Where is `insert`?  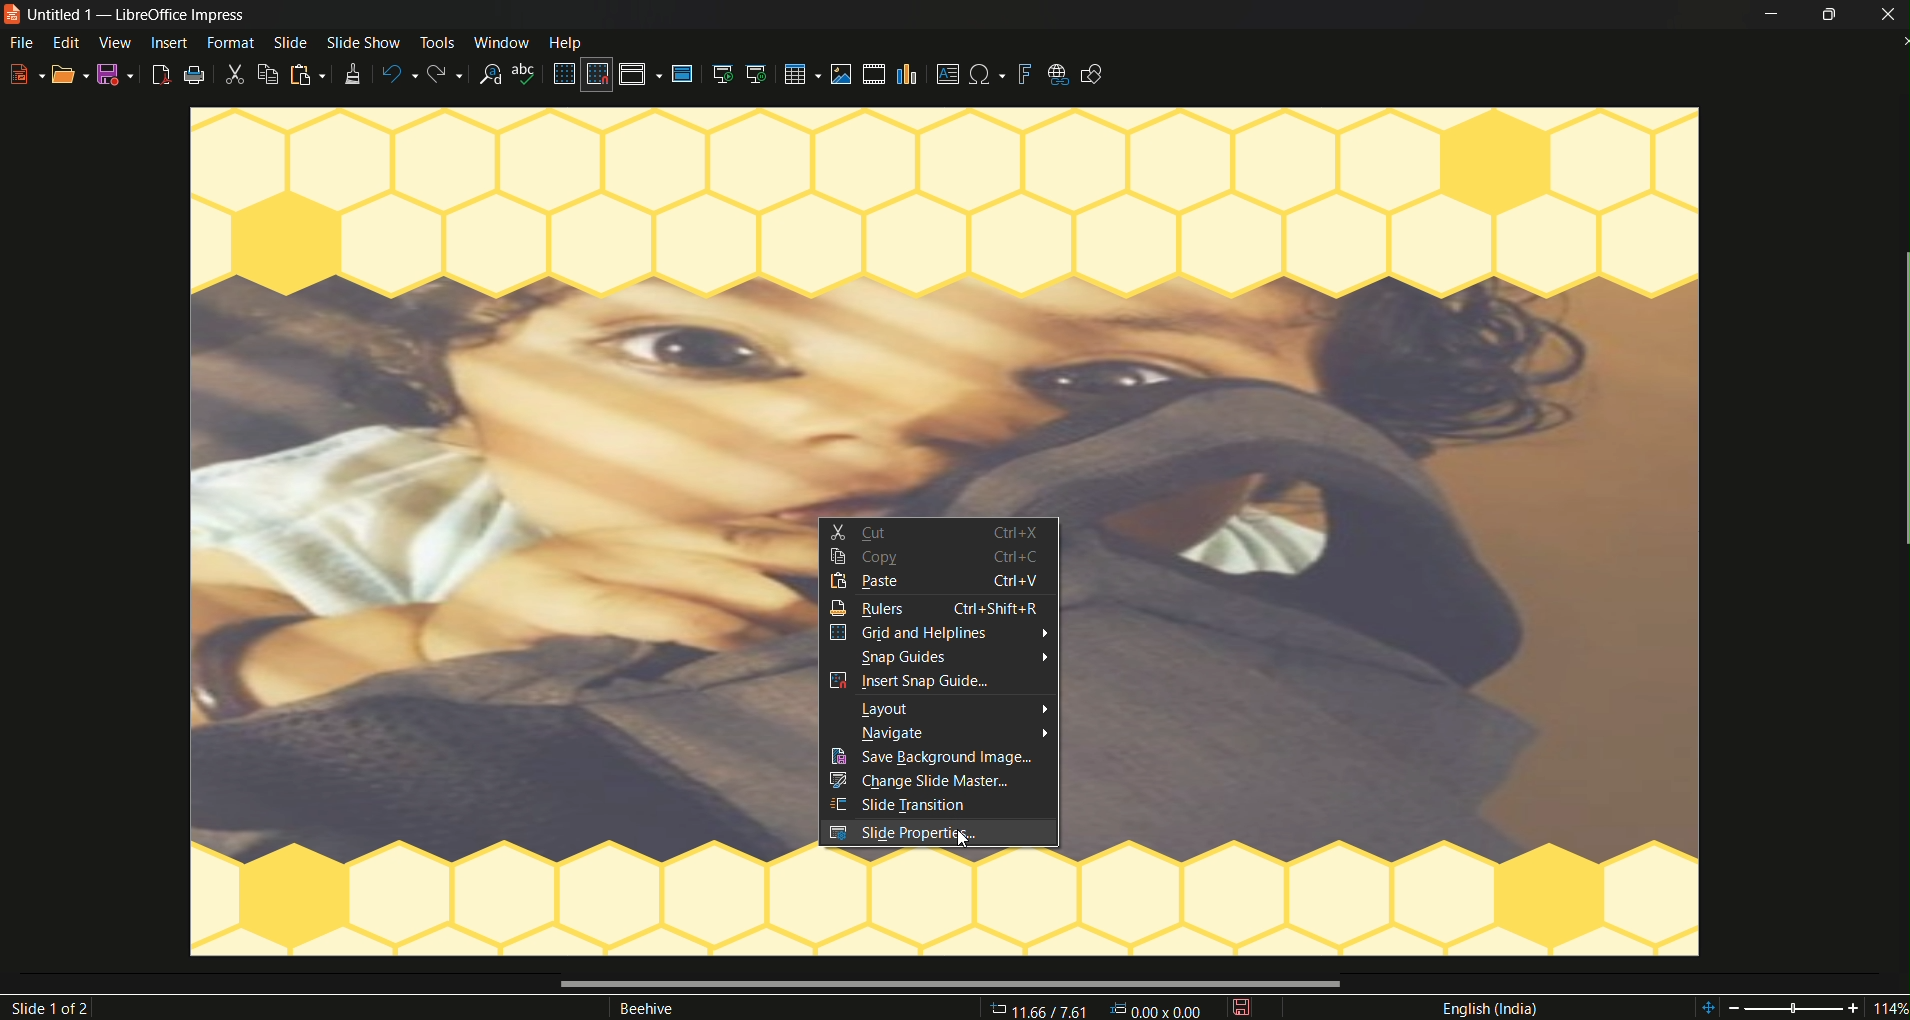
insert is located at coordinates (168, 42).